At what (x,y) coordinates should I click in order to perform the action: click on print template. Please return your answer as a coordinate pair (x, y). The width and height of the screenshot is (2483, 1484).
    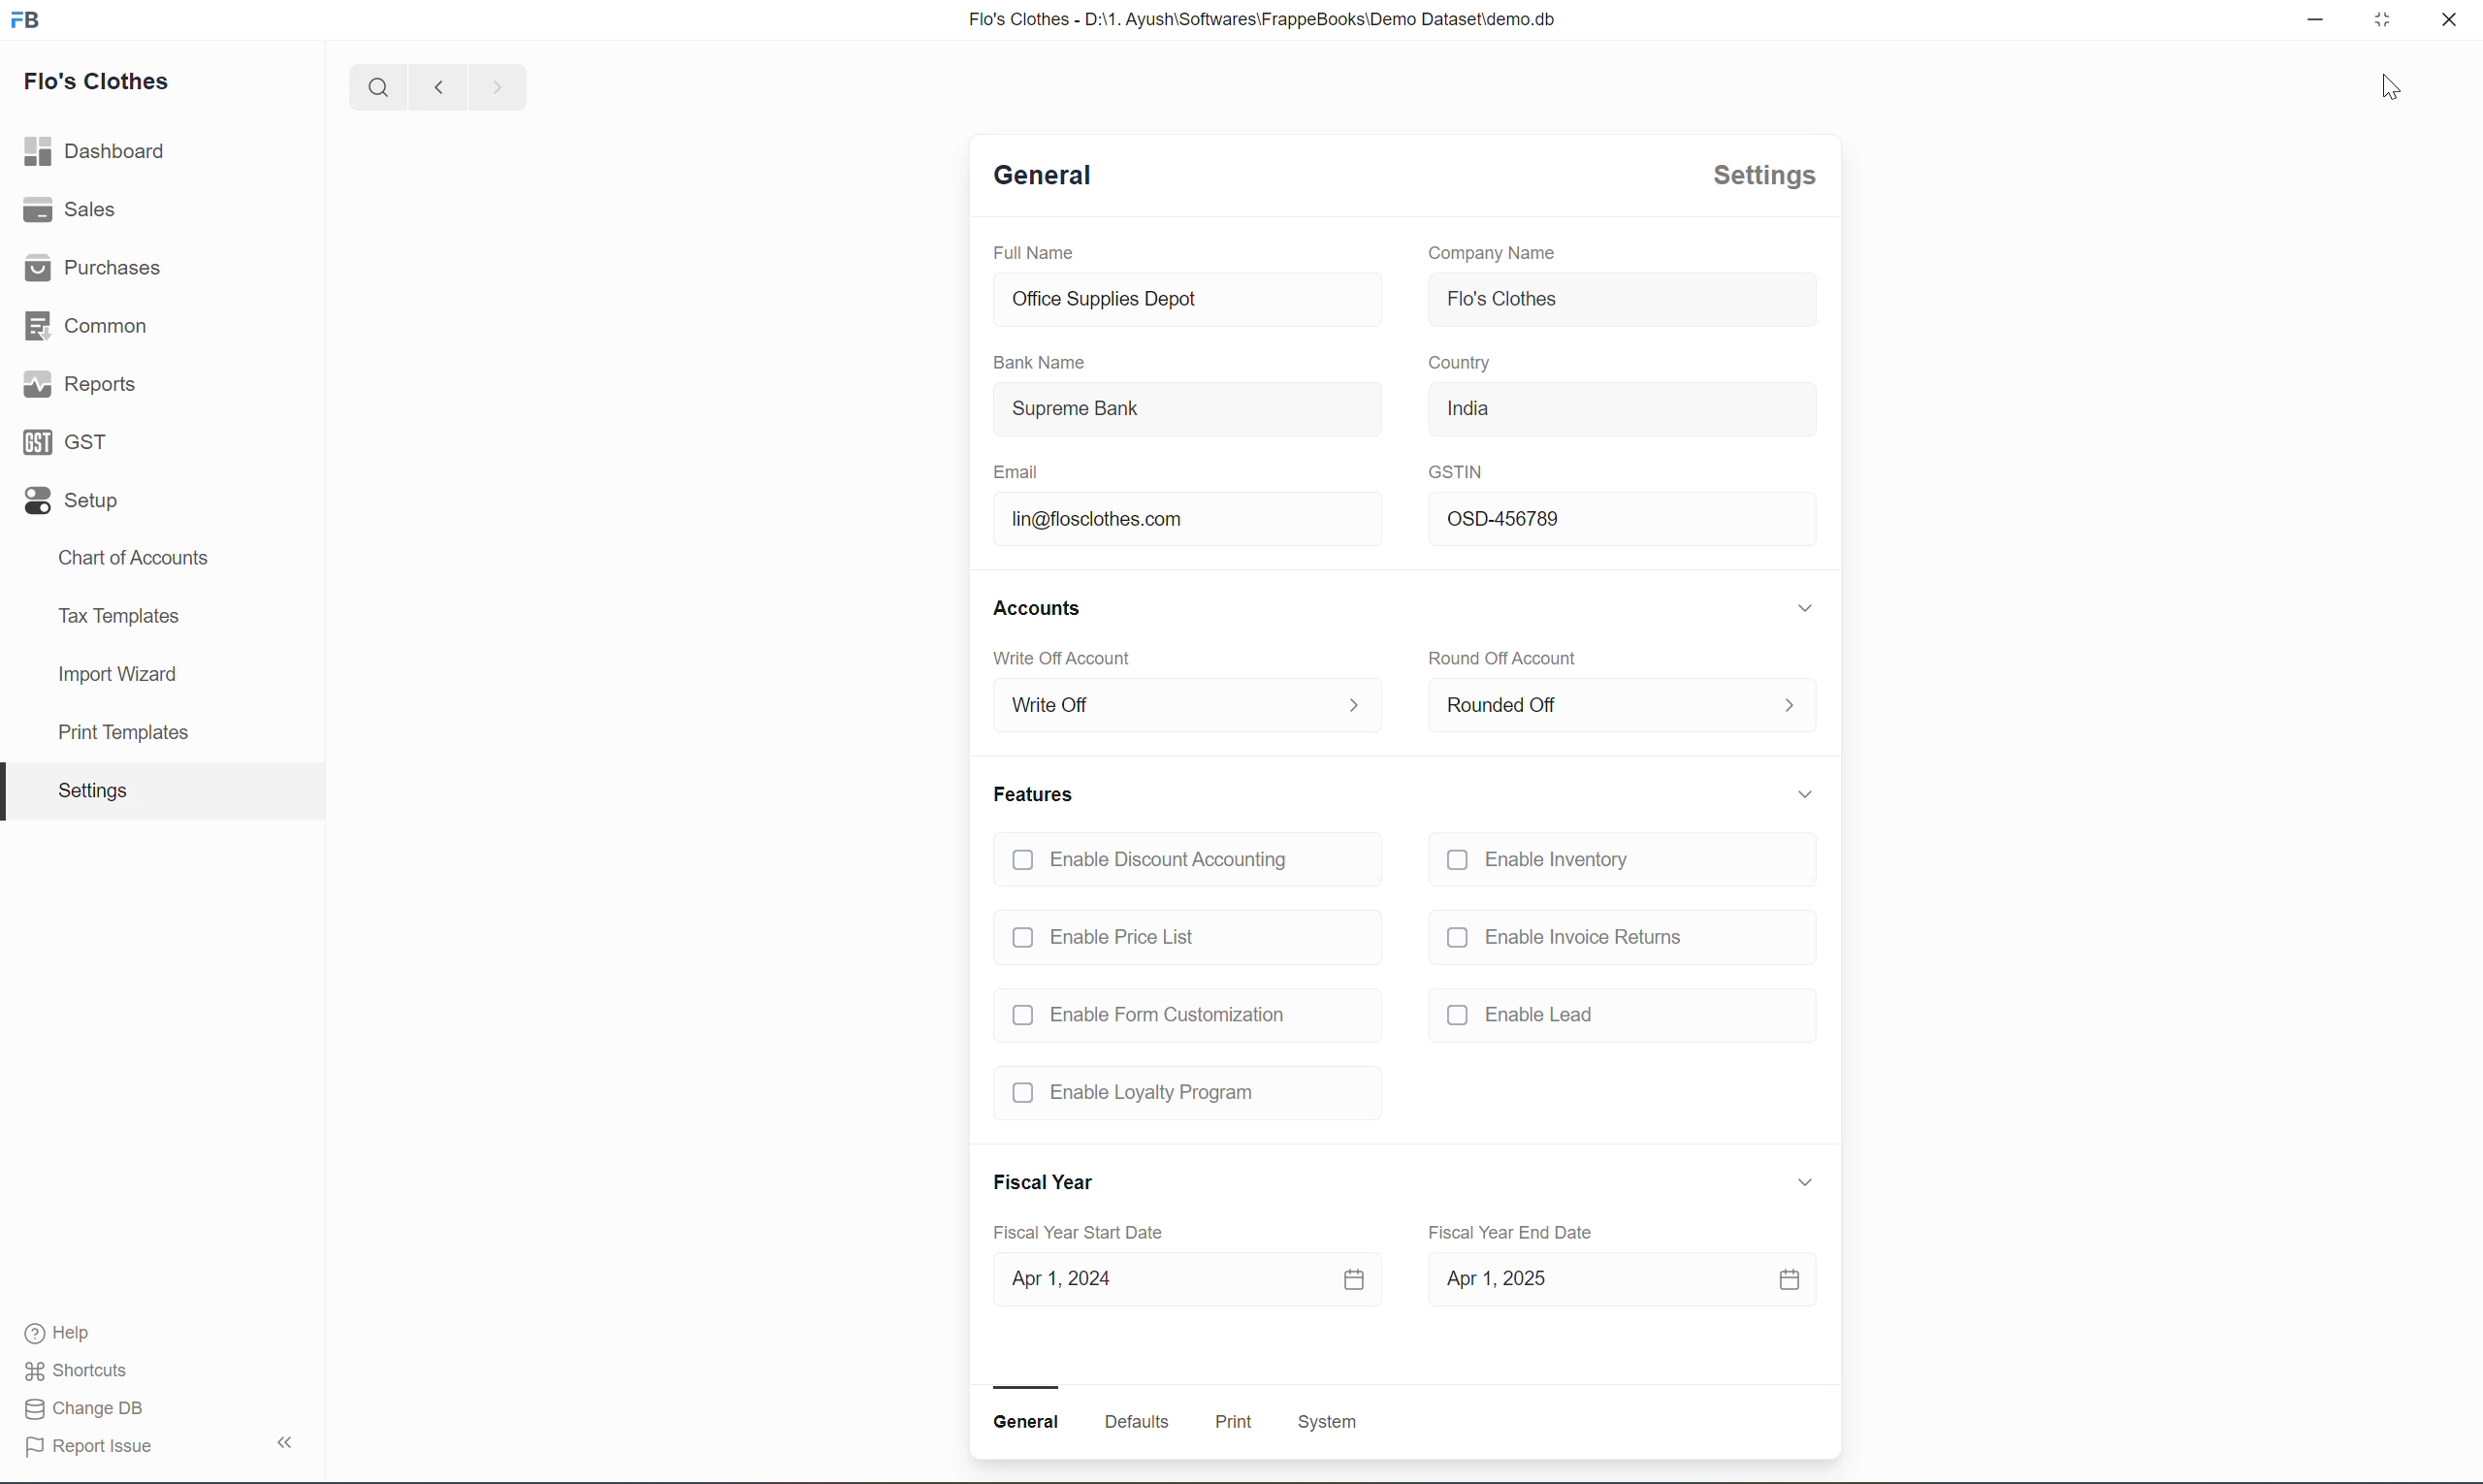
    Looking at the image, I should click on (111, 737).